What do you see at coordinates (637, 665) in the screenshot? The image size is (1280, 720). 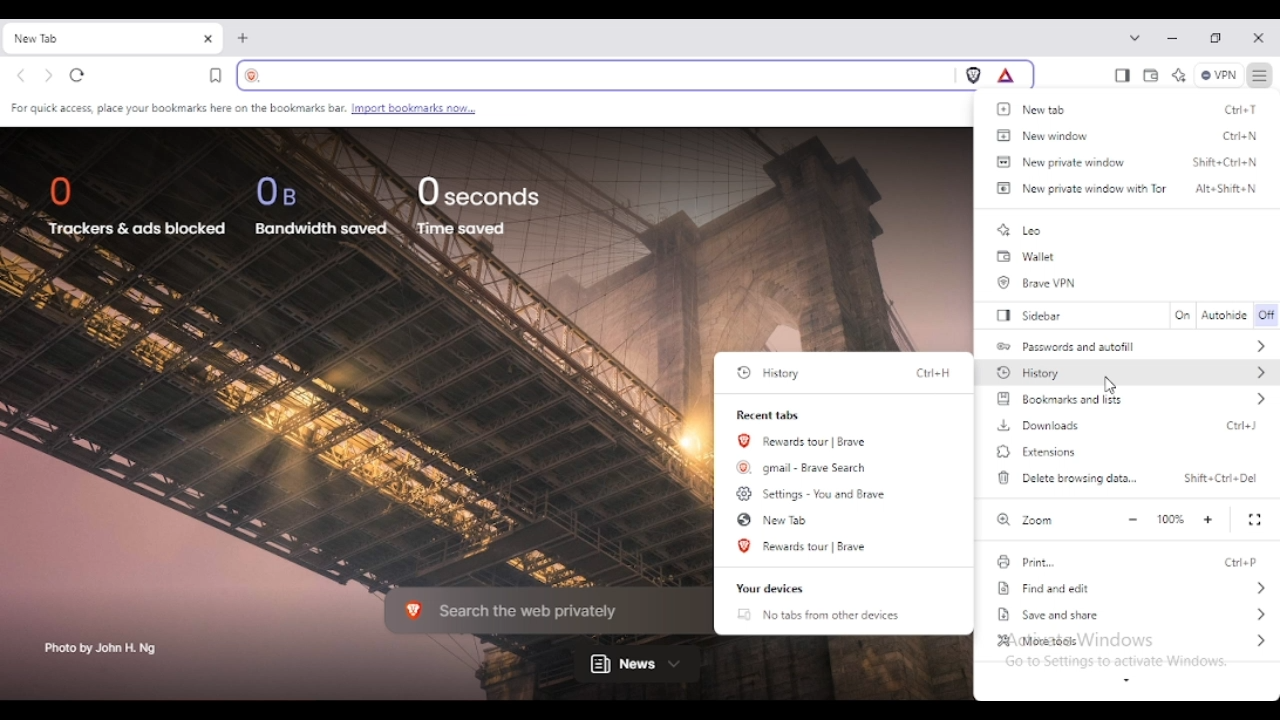 I see `news` at bounding box center [637, 665].